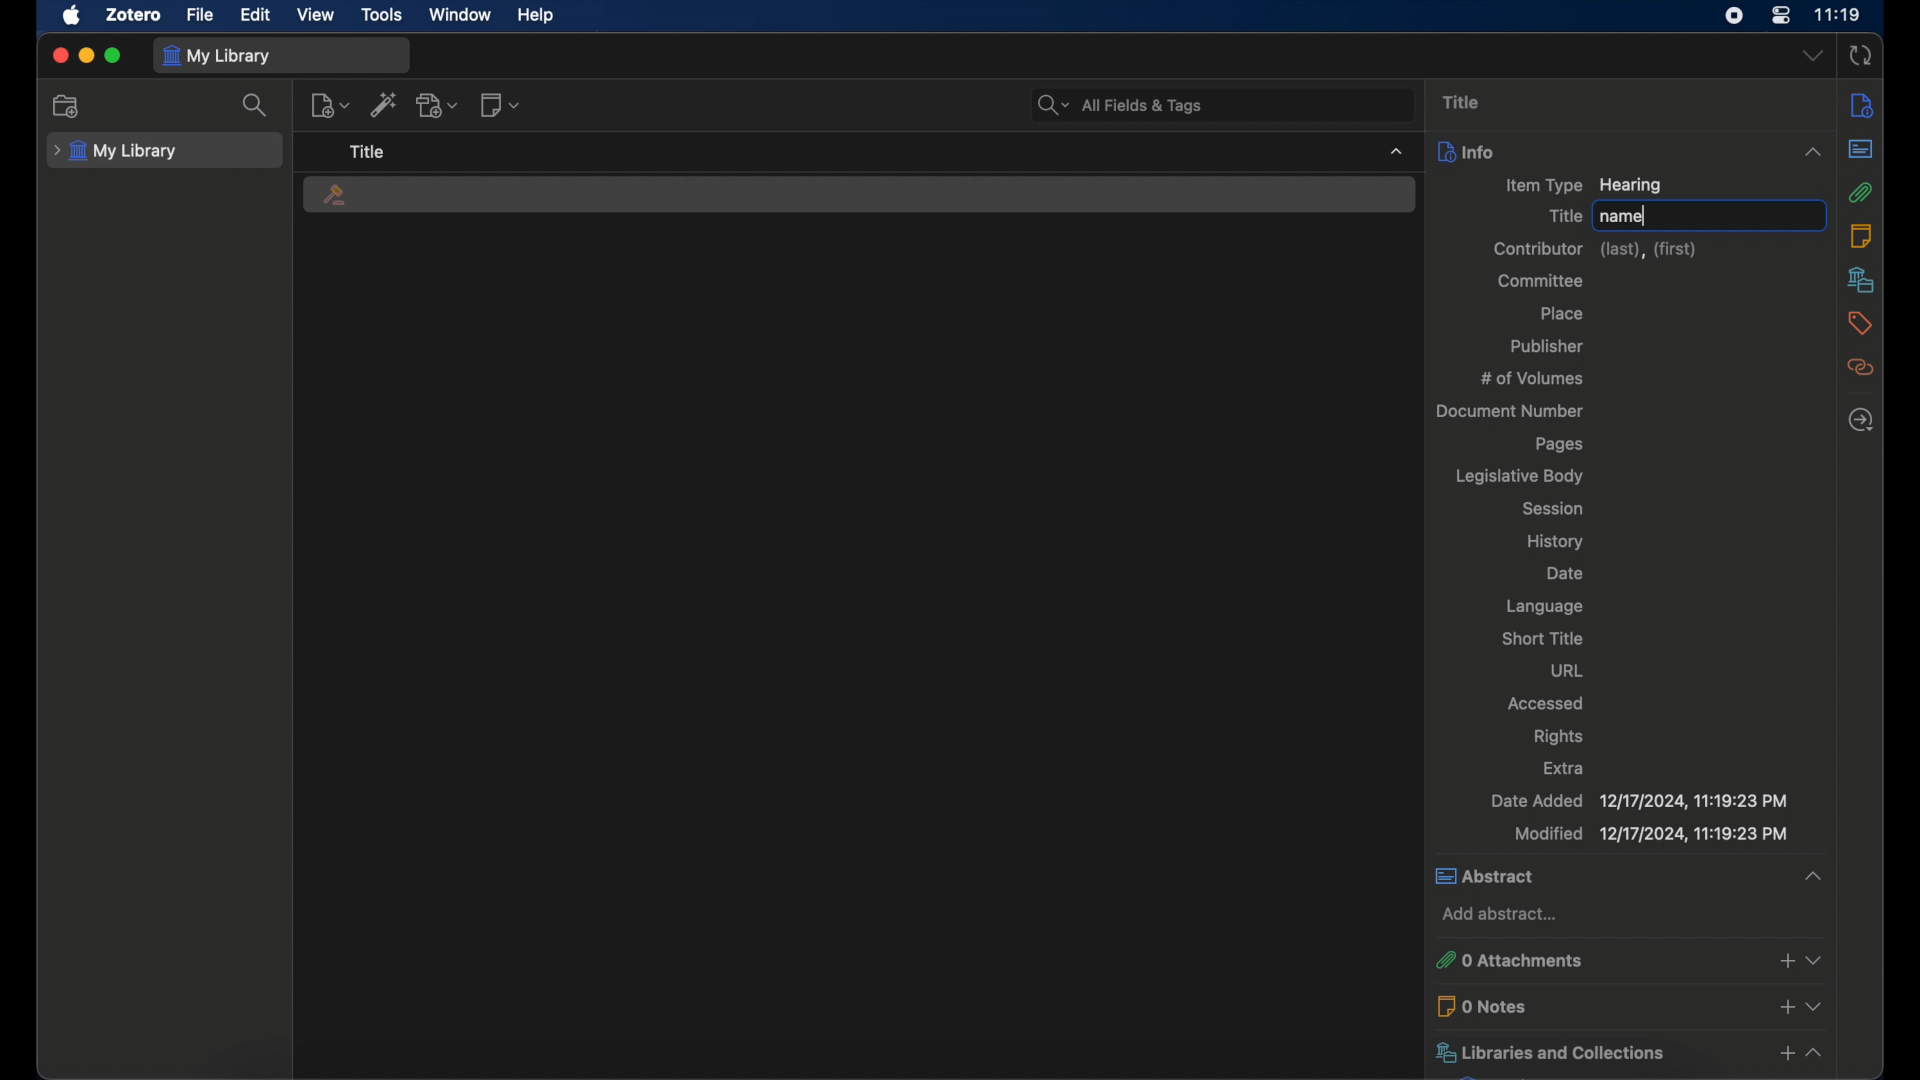 The width and height of the screenshot is (1920, 1080). I want to click on accessed, so click(1548, 702).